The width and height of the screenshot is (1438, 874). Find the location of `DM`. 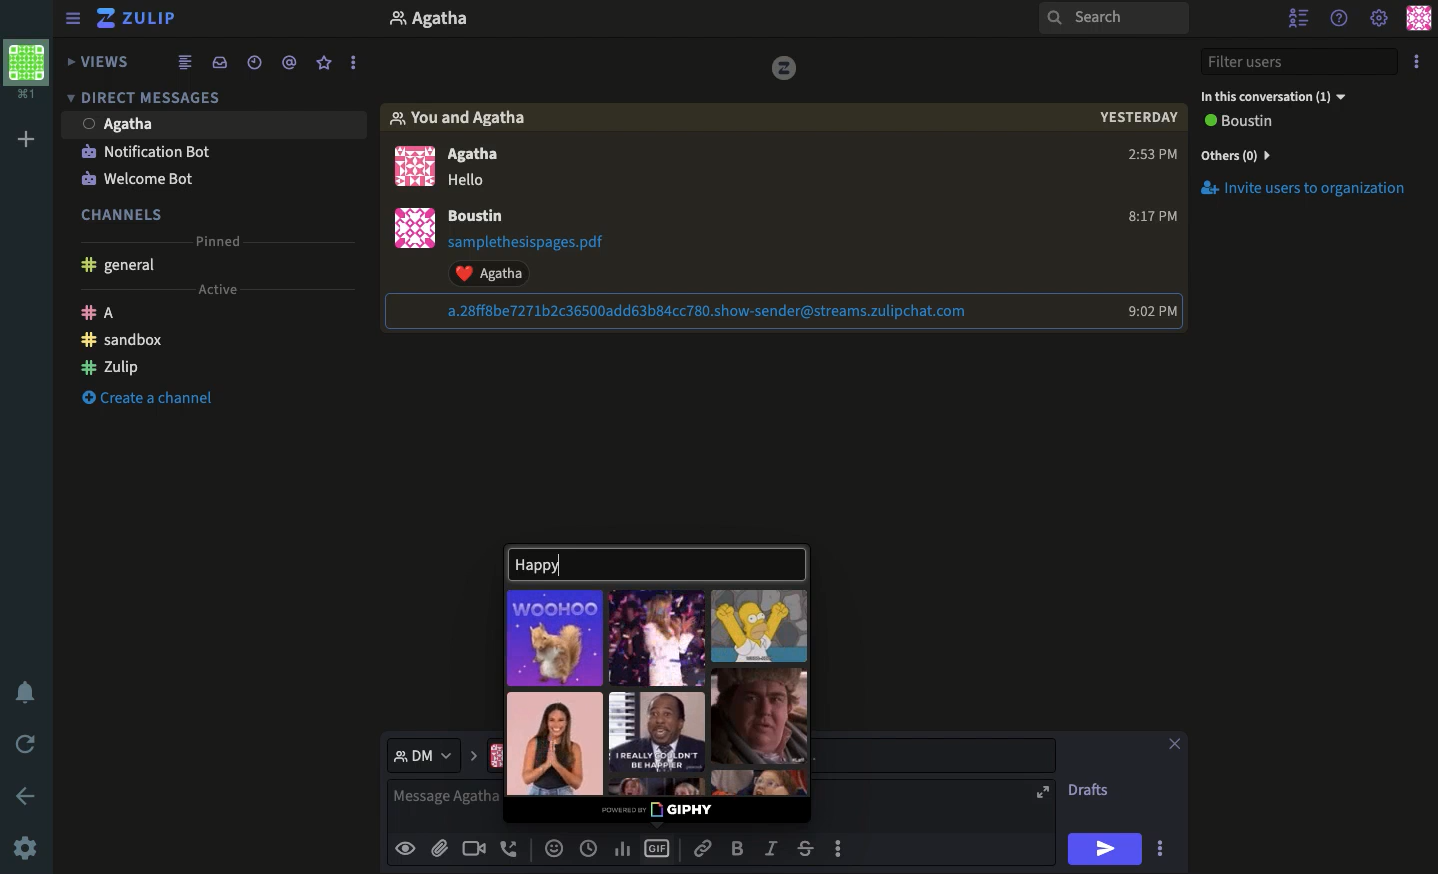

DM is located at coordinates (149, 101).